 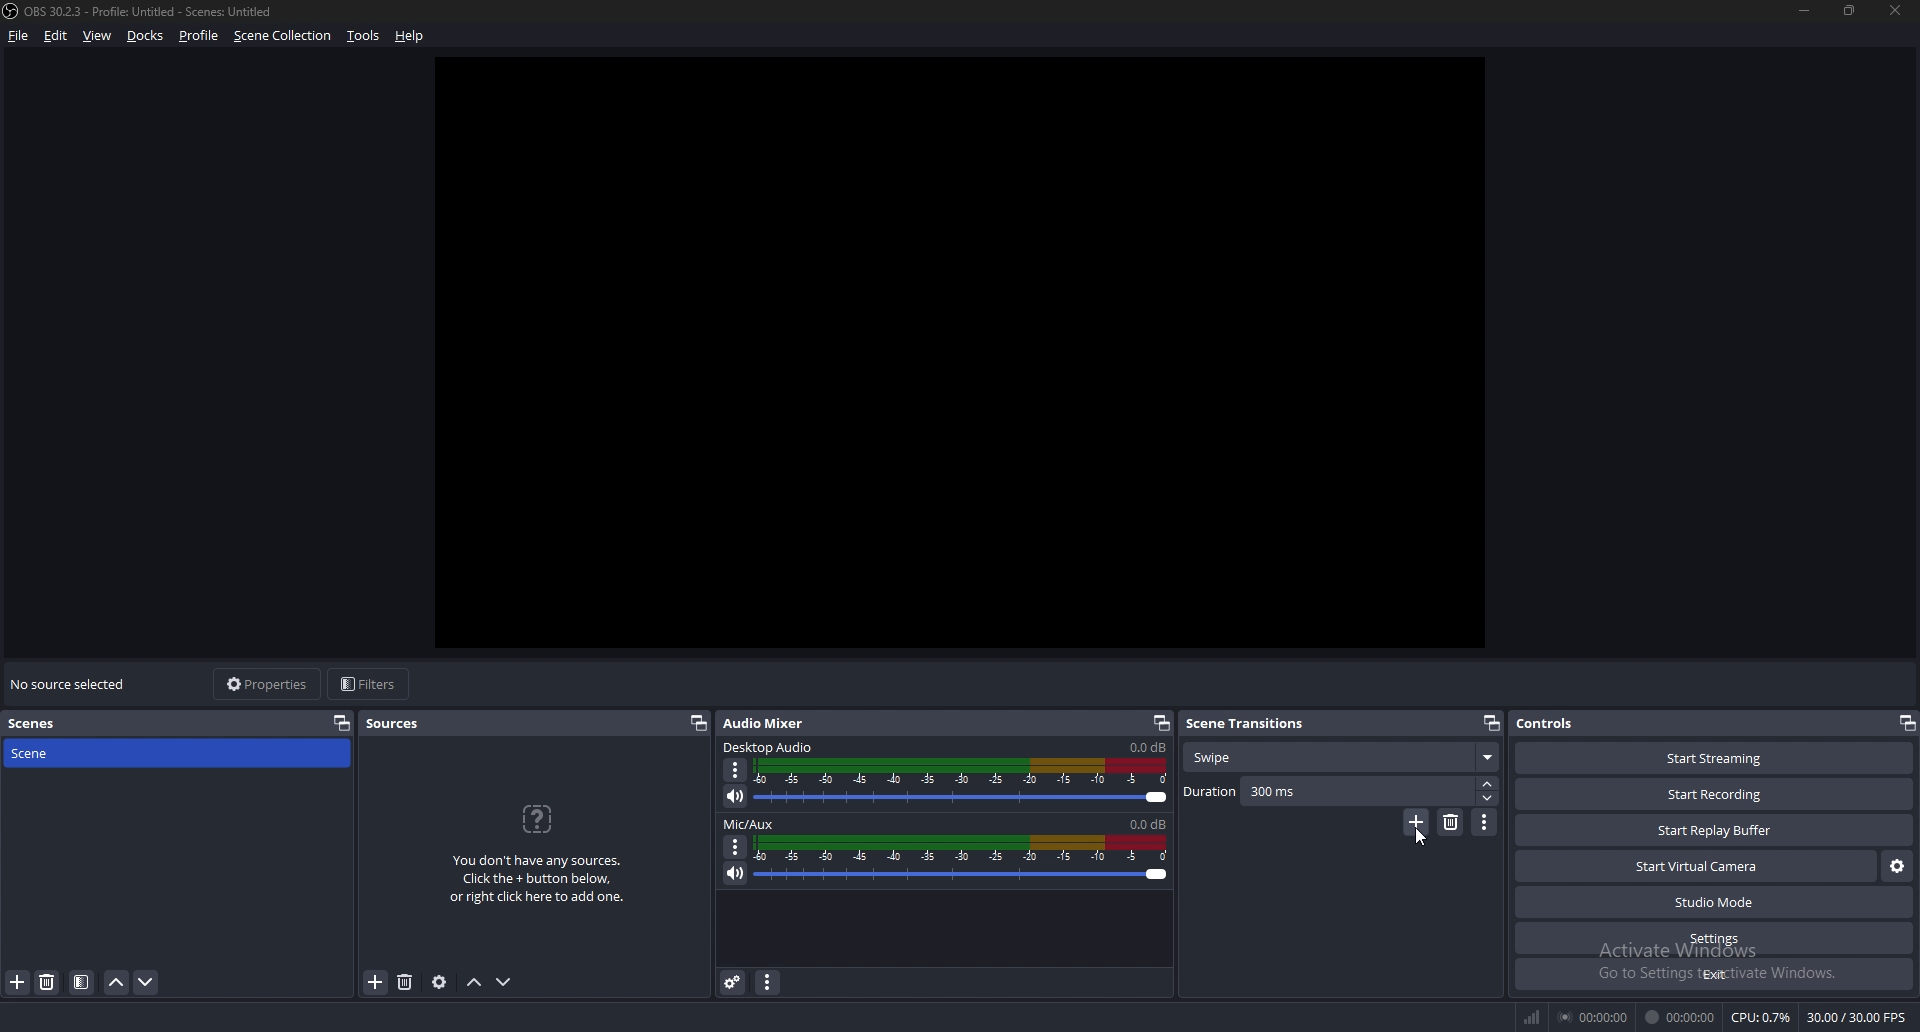 I want to click on transition, so click(x=1342, y=756).